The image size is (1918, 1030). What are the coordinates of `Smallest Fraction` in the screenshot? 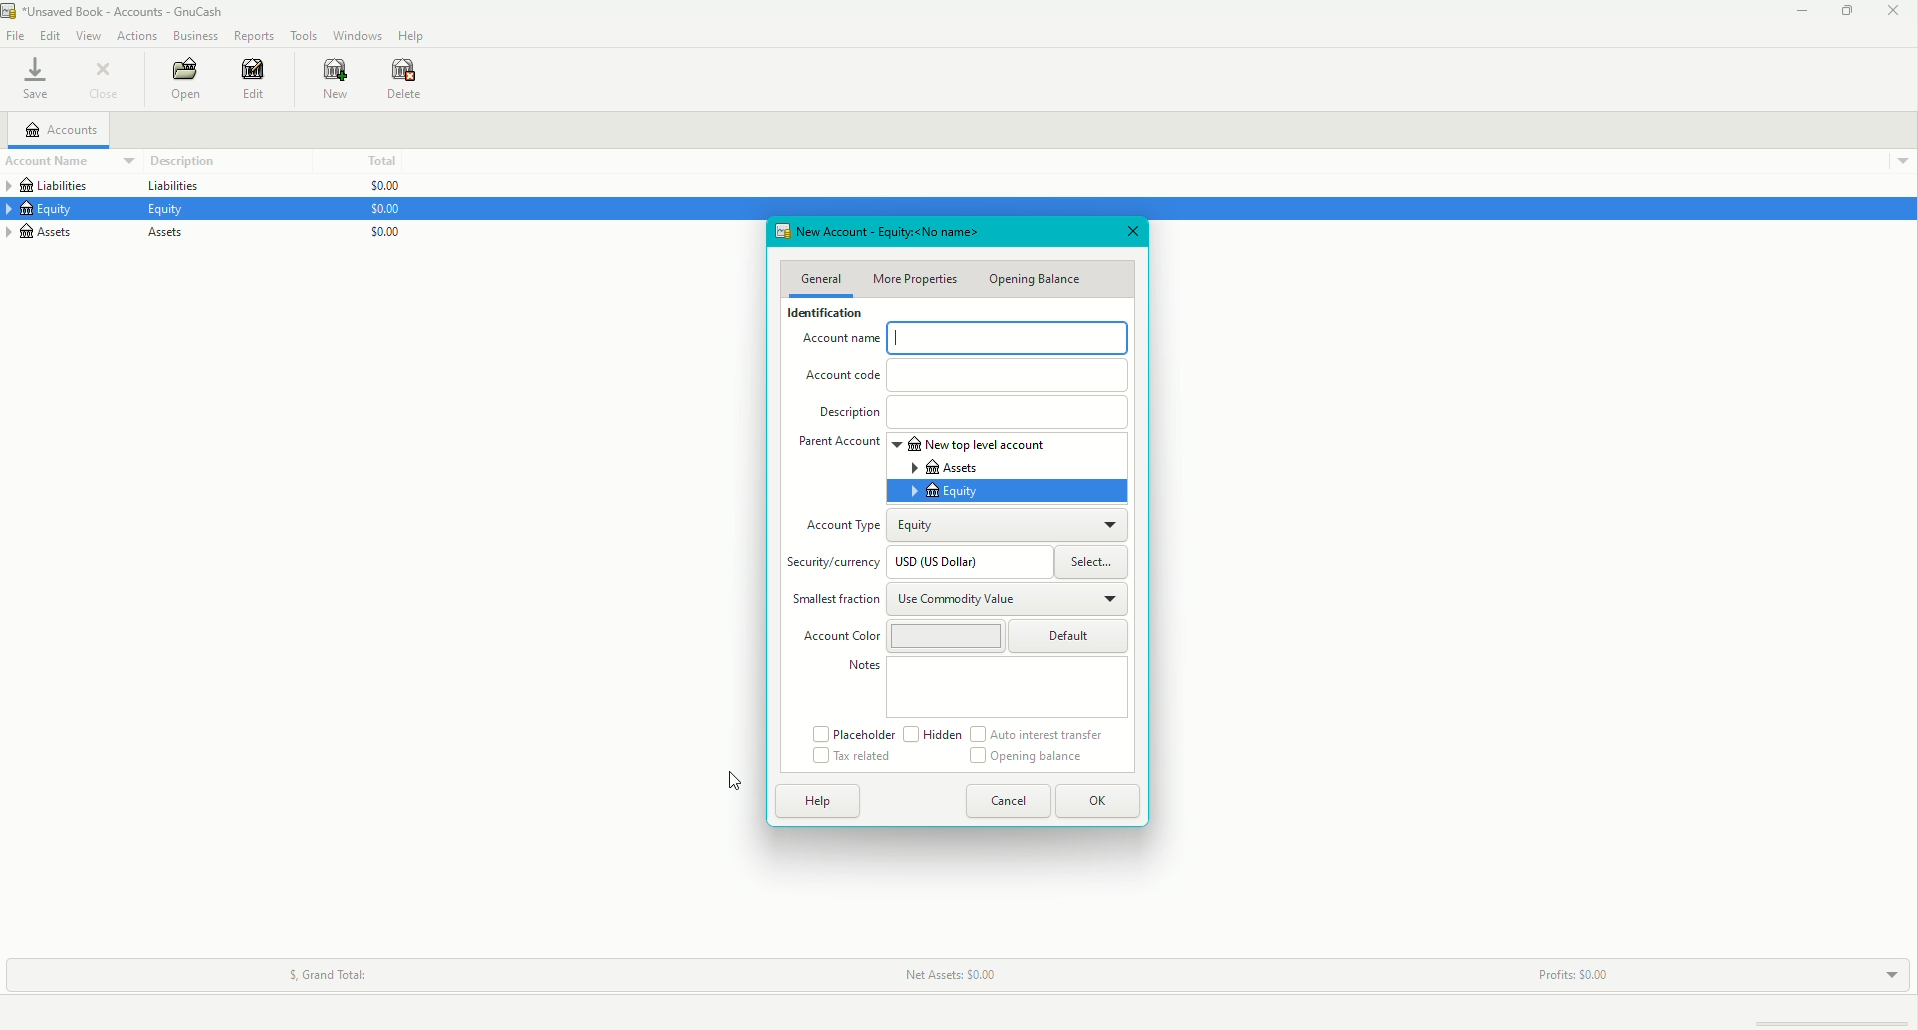 It's located at (835, 599).